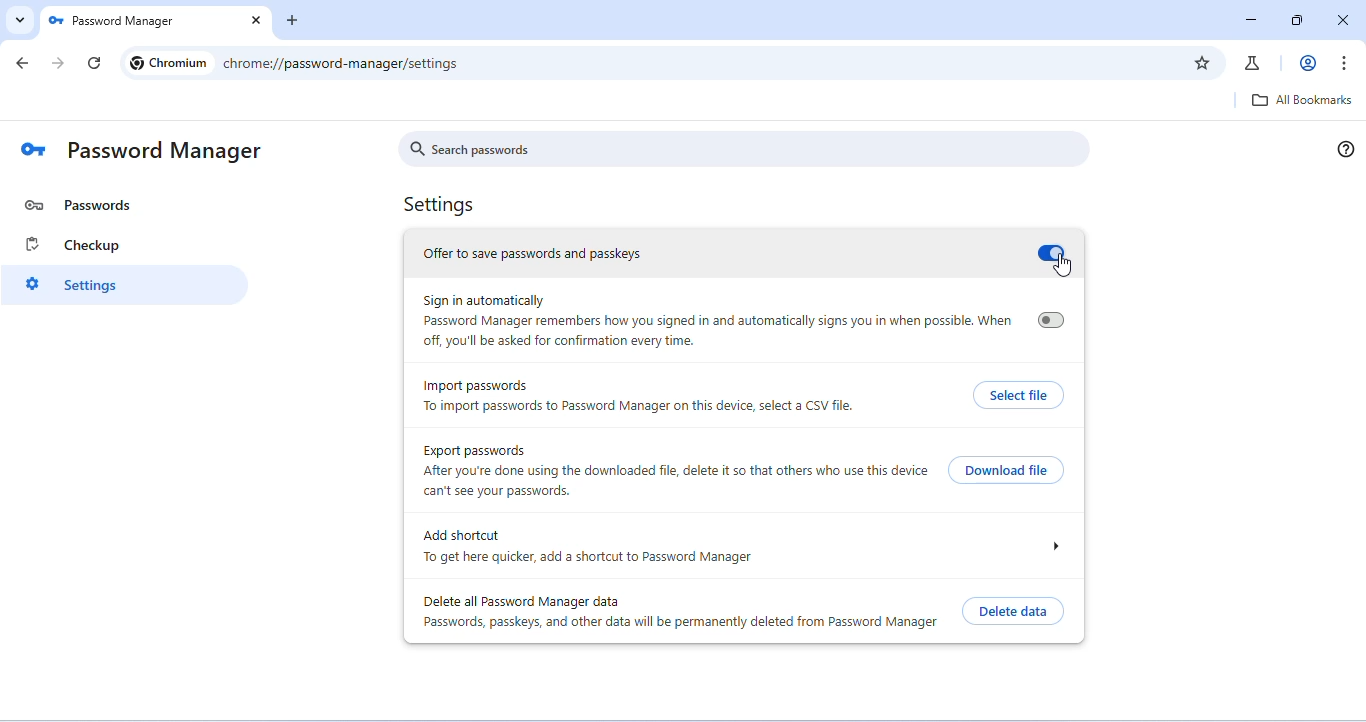  What do you see at coordinates (349, 62) in the screenshot?
I see `chrome://password-manager/passwords` at bounding box center [349, 62].